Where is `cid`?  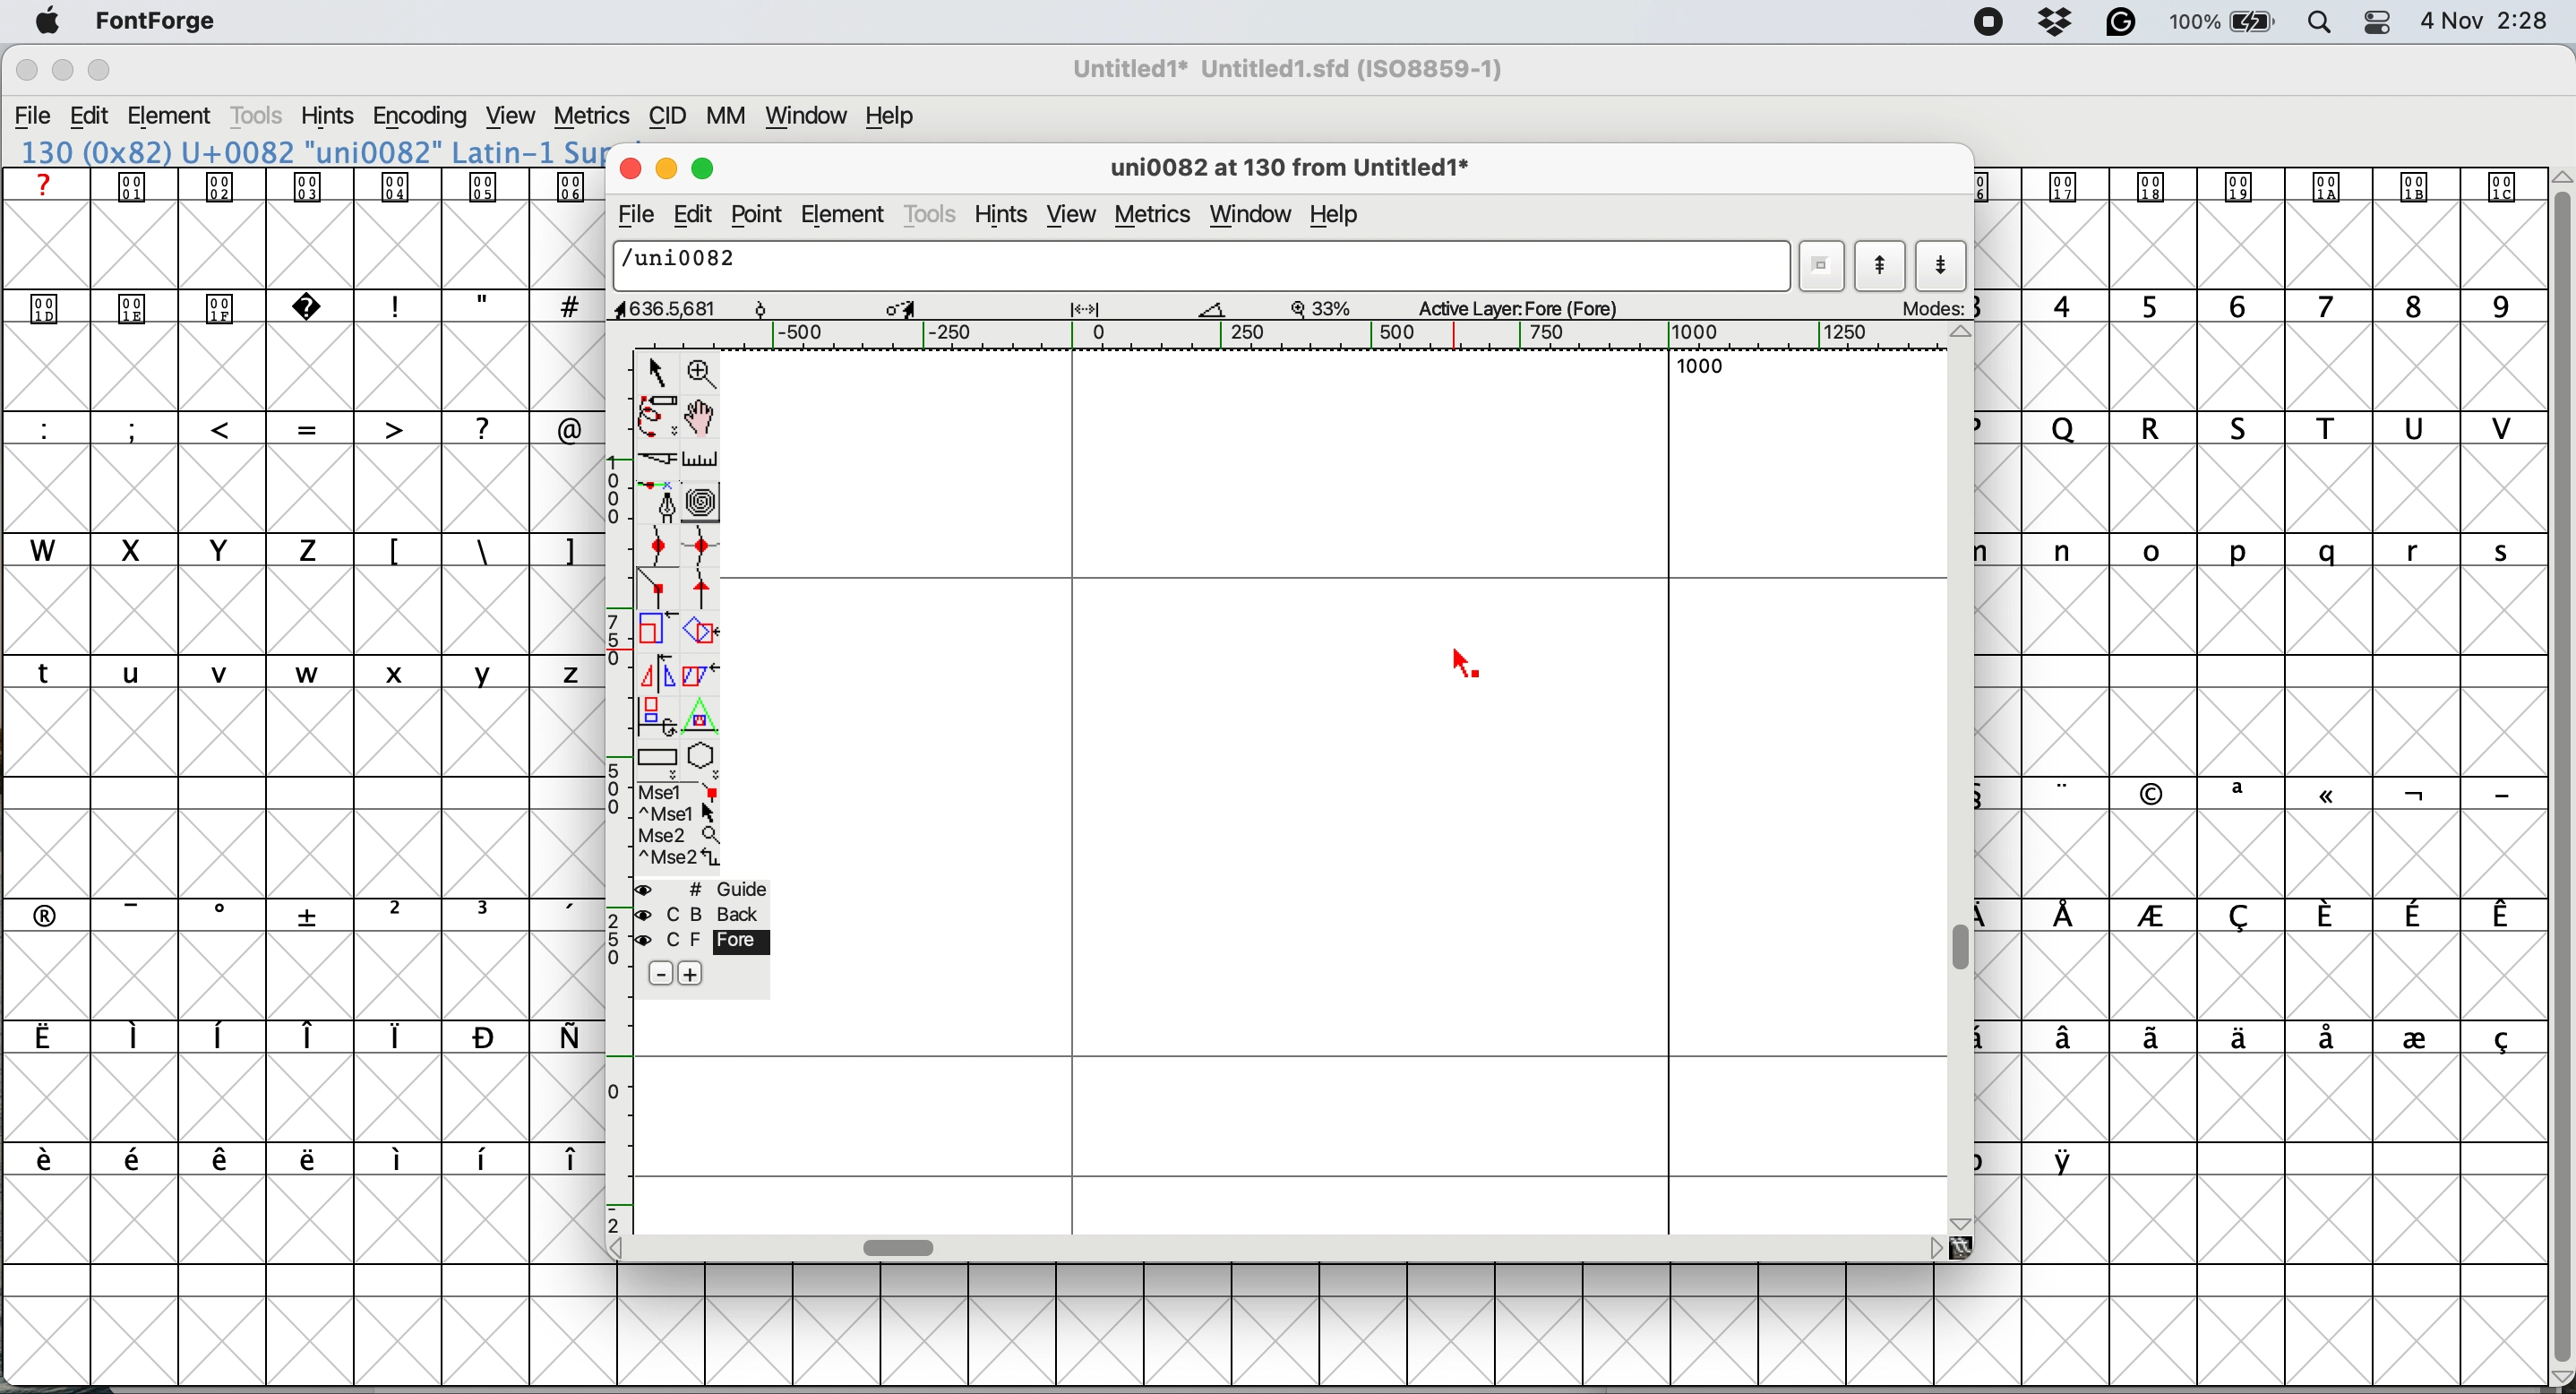 cid is located at coordinates (667, 116).